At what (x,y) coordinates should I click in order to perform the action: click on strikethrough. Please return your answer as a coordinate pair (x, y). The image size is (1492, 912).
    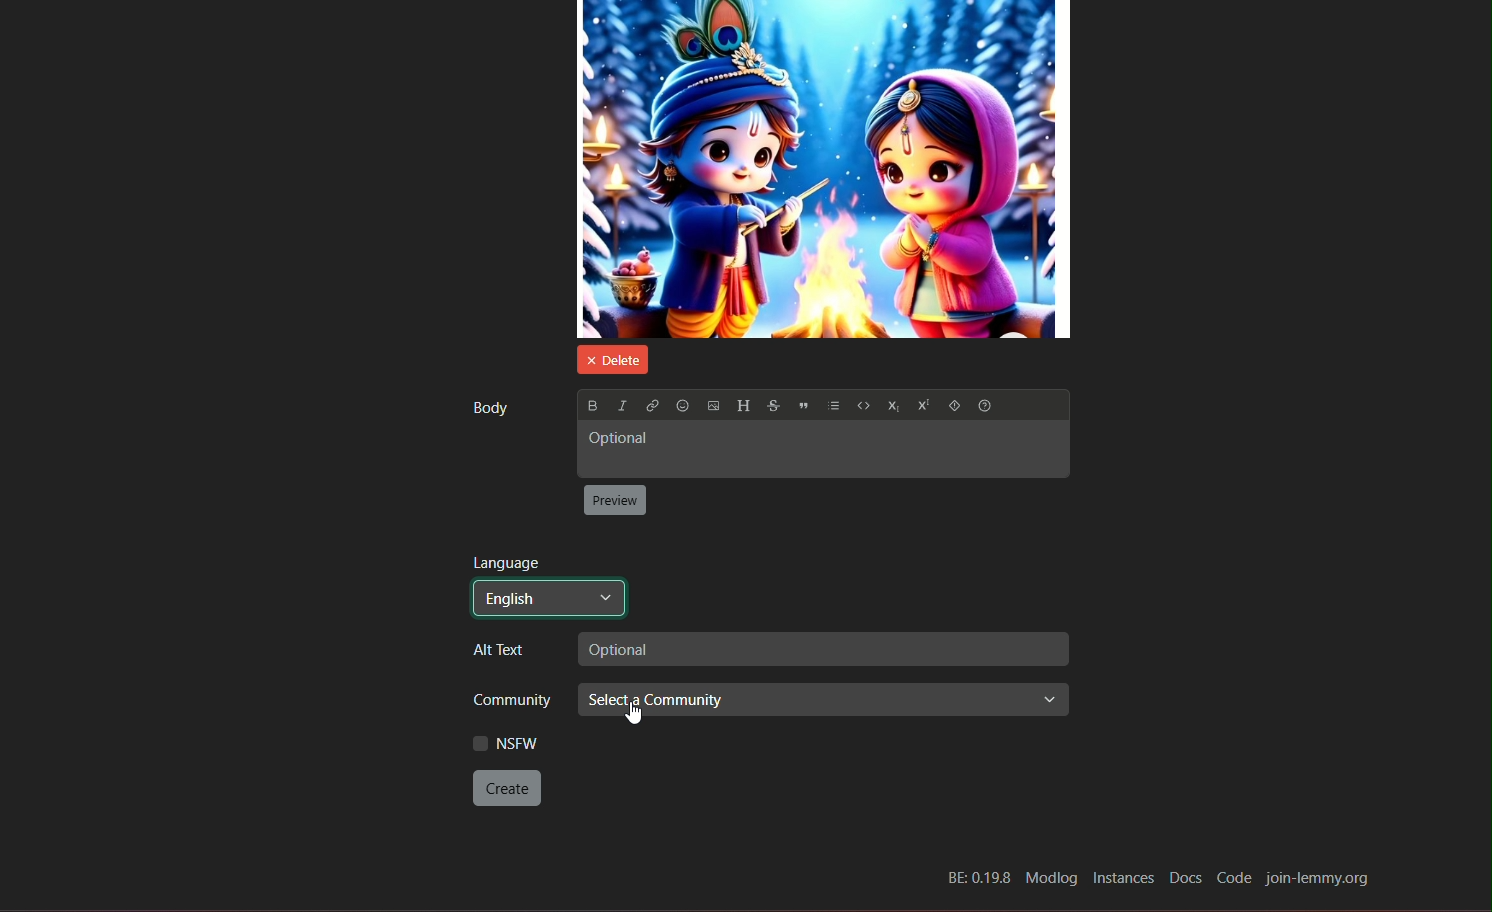
    Looking at the image, I should click on (772, 406).